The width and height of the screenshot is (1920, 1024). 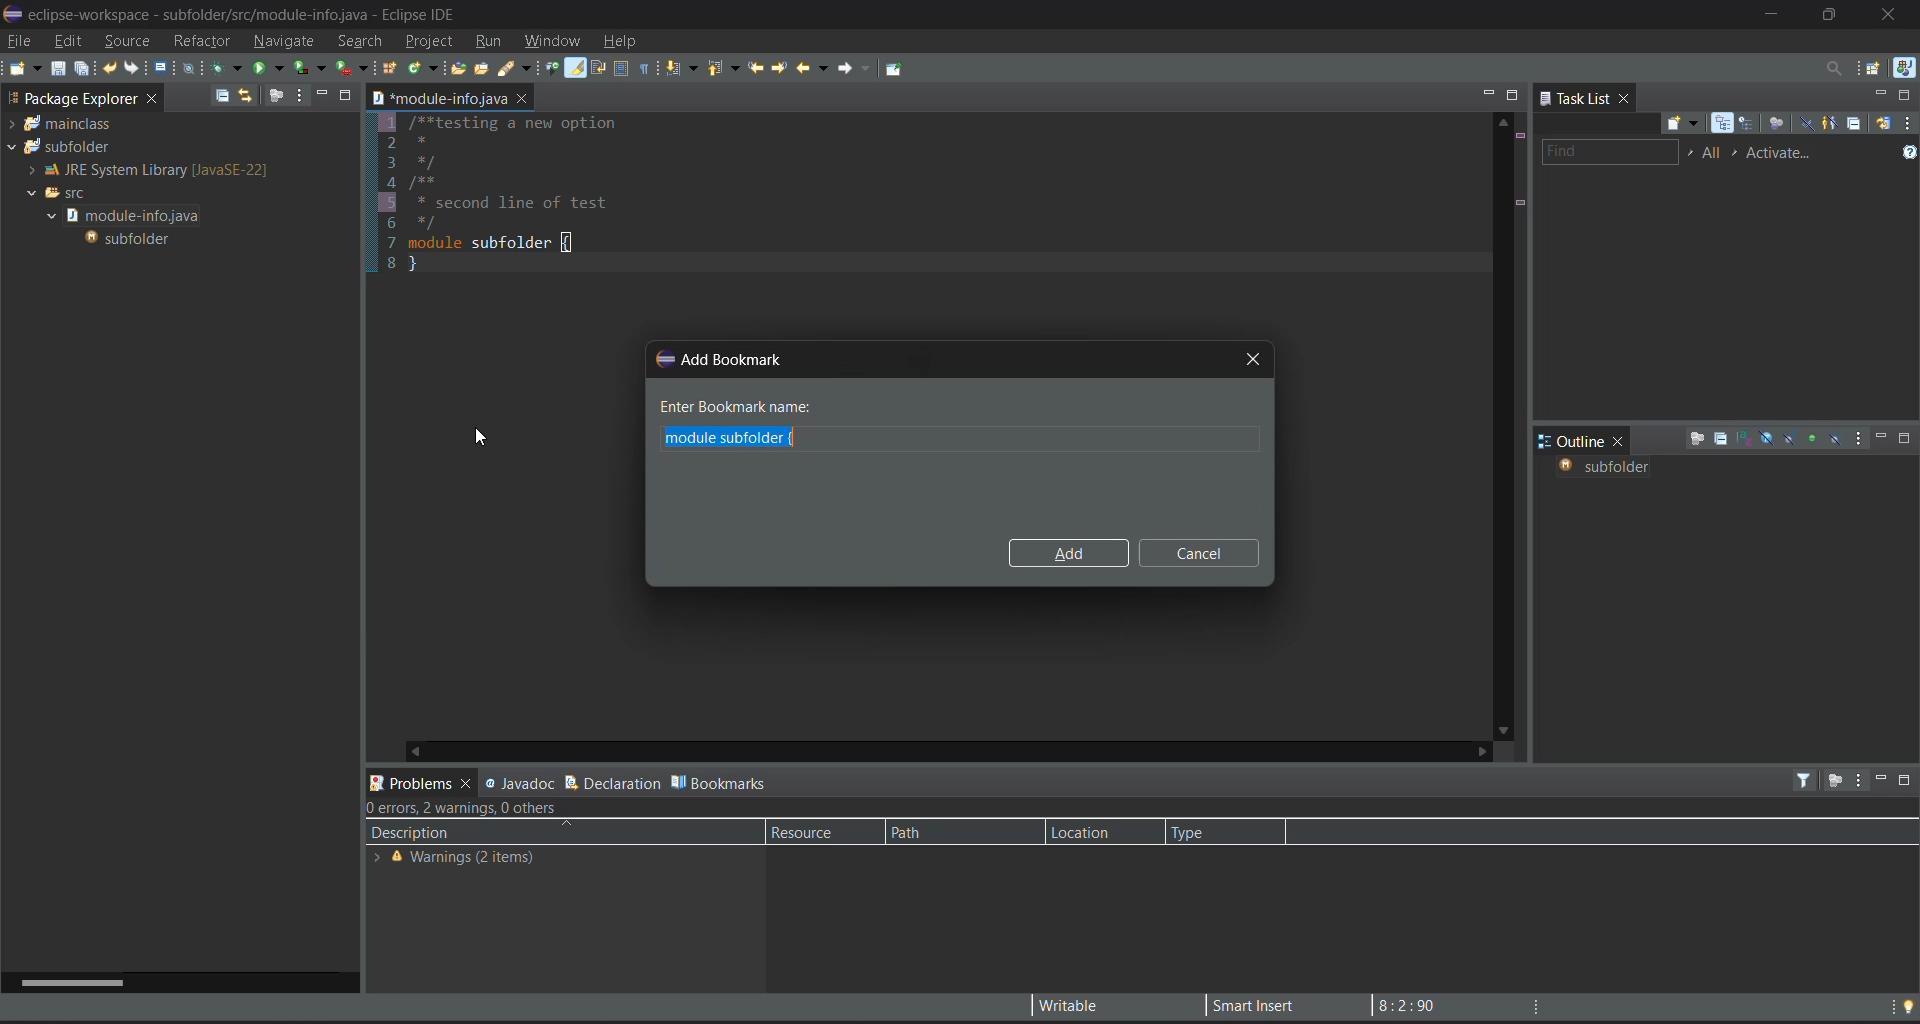 What do you see at coordinates (347, 94) in the screenshot?
I see `maximize` at bounding box center [347, 94].